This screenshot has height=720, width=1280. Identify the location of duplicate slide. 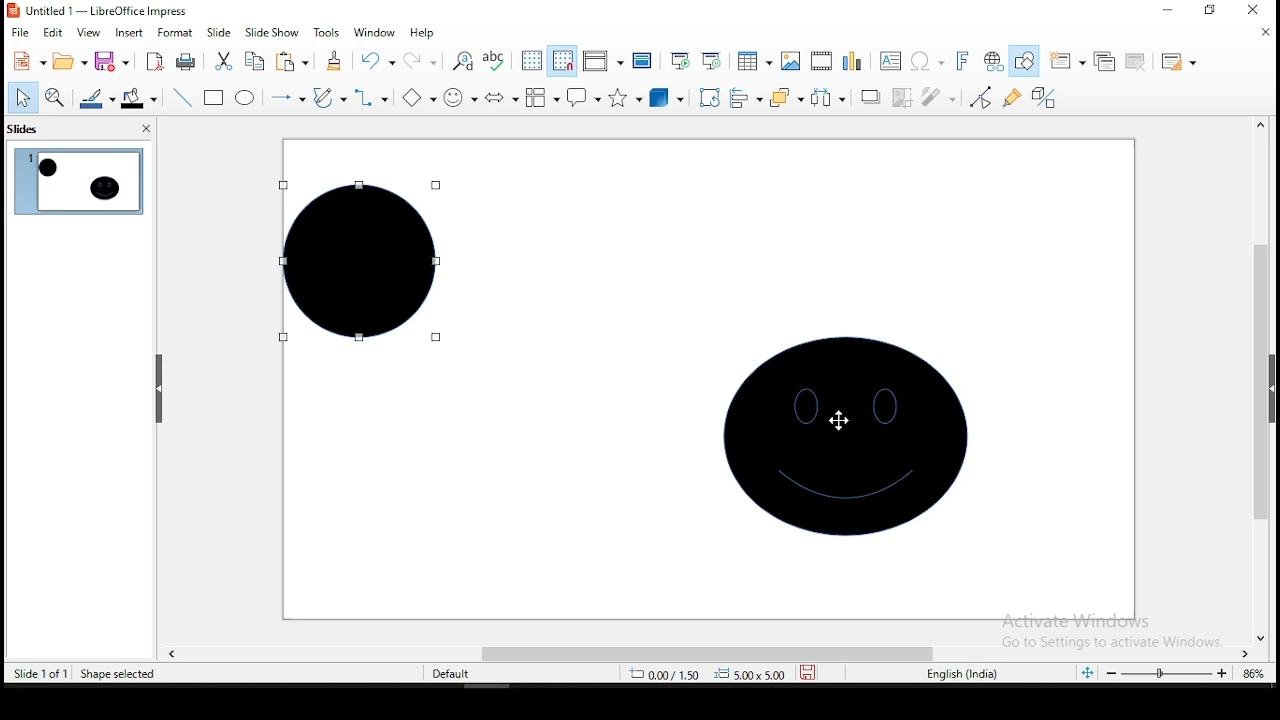
(1103, 61).